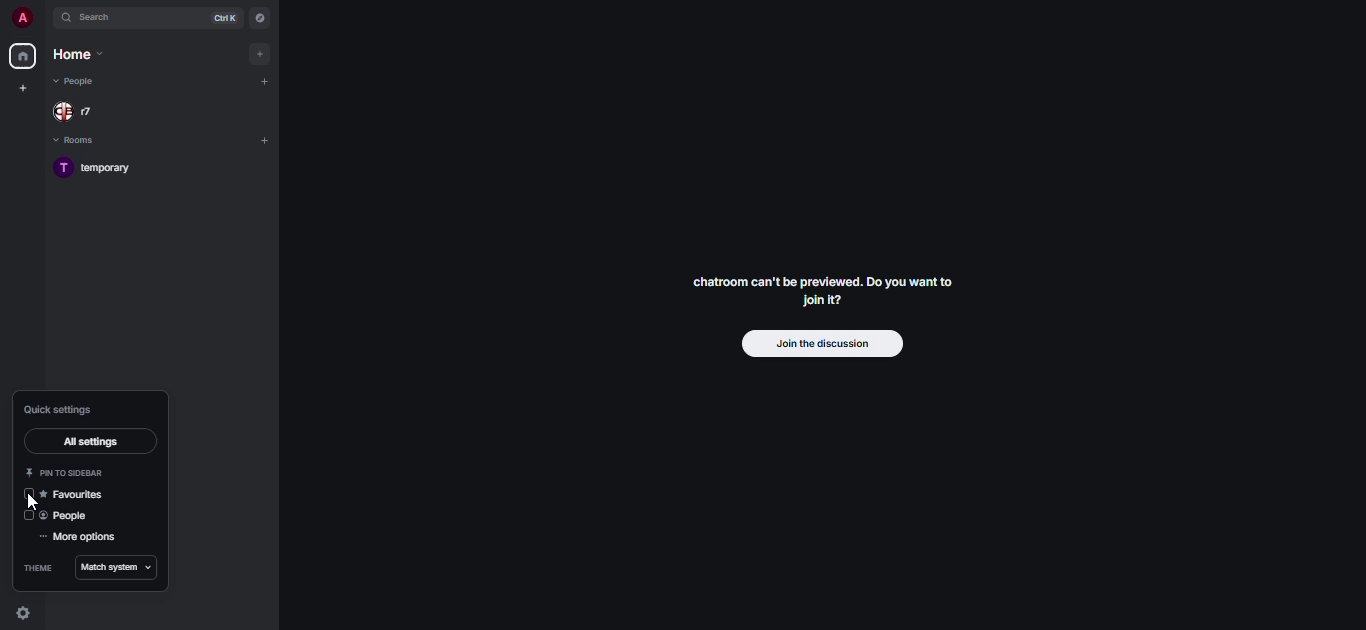 The height and width of the screenshot is (630, 1366). Describe the element at coordinates (29, 494) in the screenshot. I see `disabled` at that location.